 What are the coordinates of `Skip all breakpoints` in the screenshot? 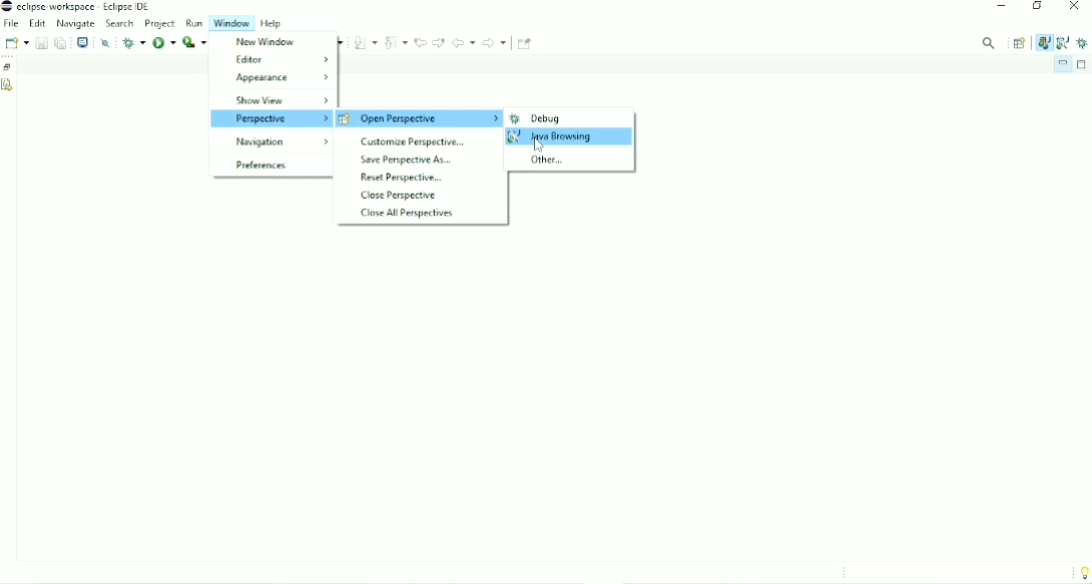 It's located at (105, 43).